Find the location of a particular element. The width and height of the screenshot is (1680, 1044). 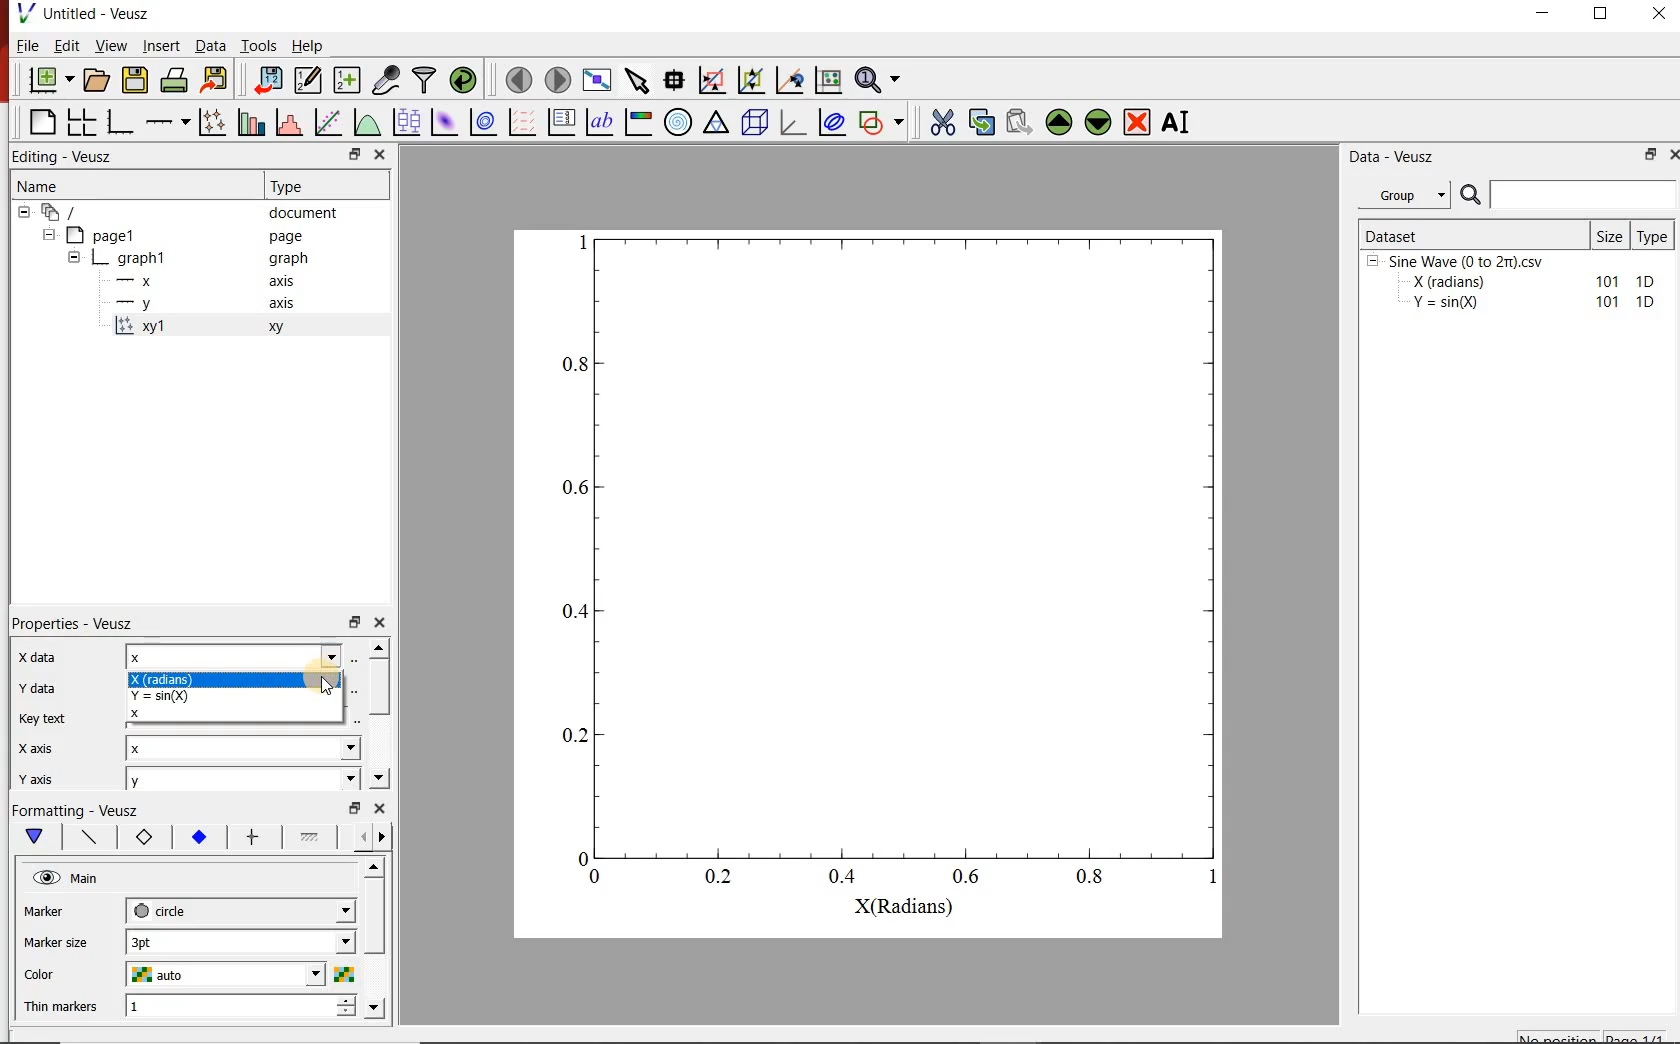

edit and enter new datasets is located at coordinates (309, 80).